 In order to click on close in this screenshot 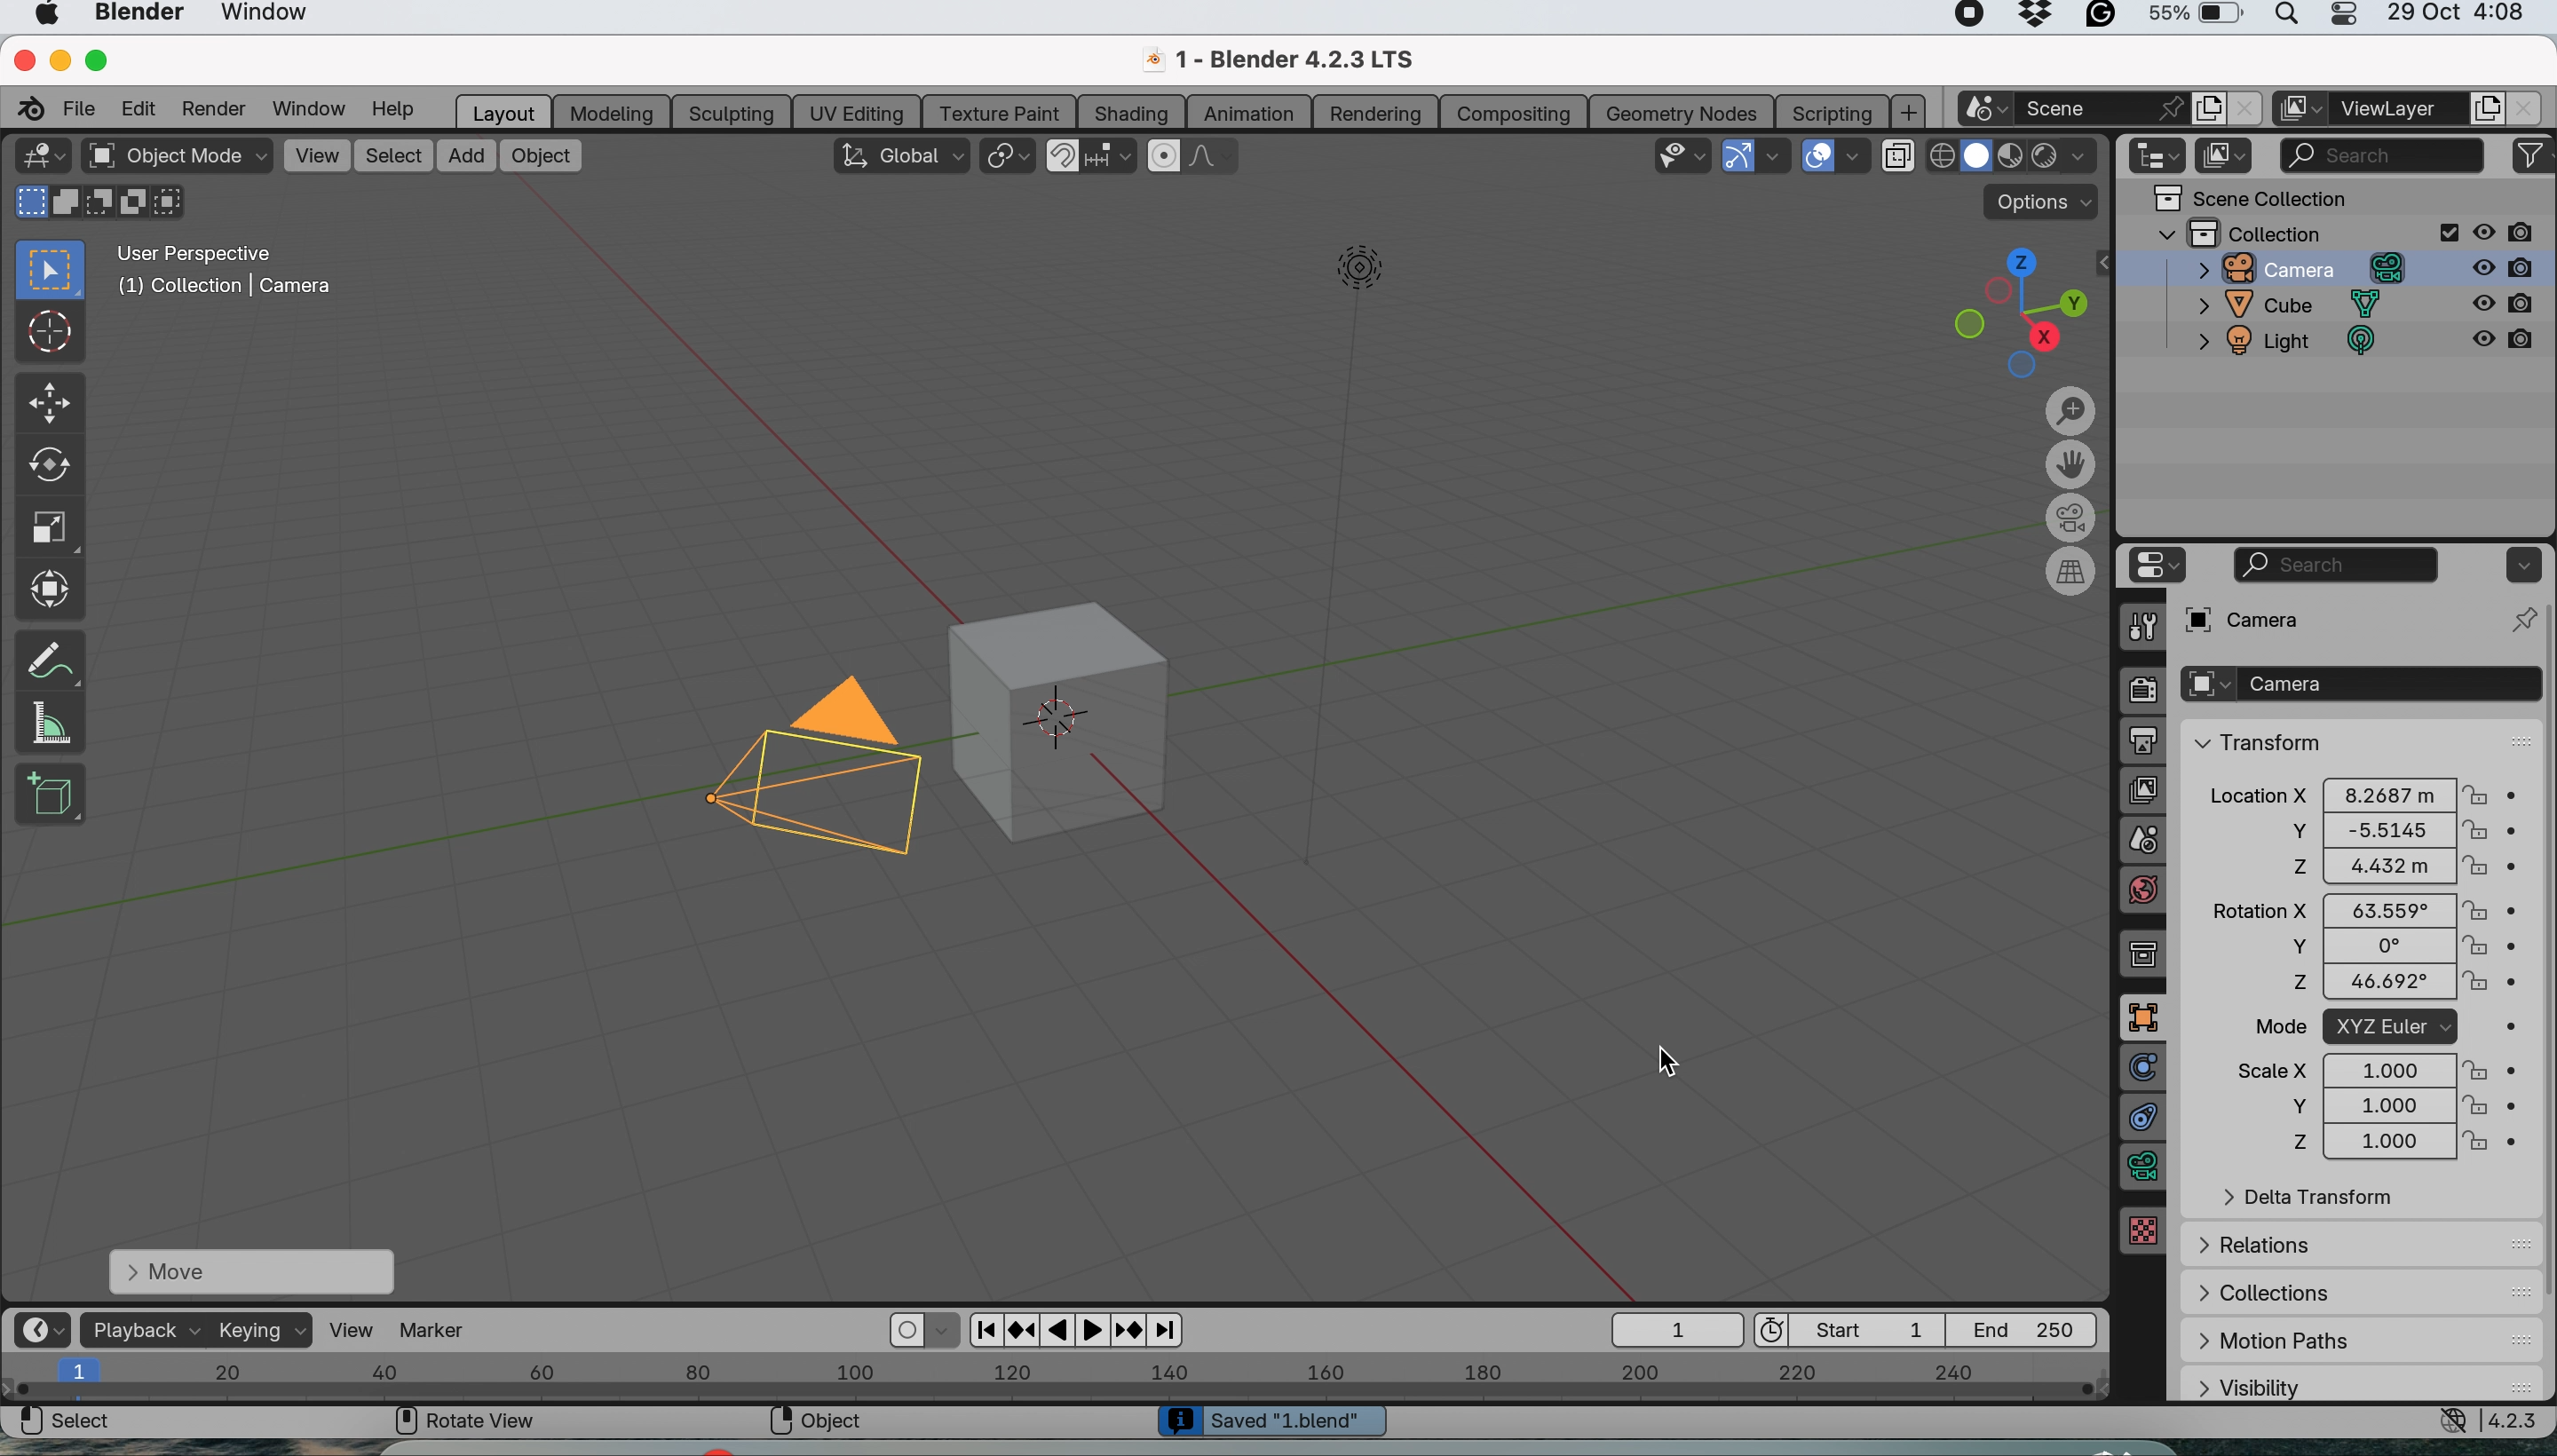, I will do `click(2528, 108)`.